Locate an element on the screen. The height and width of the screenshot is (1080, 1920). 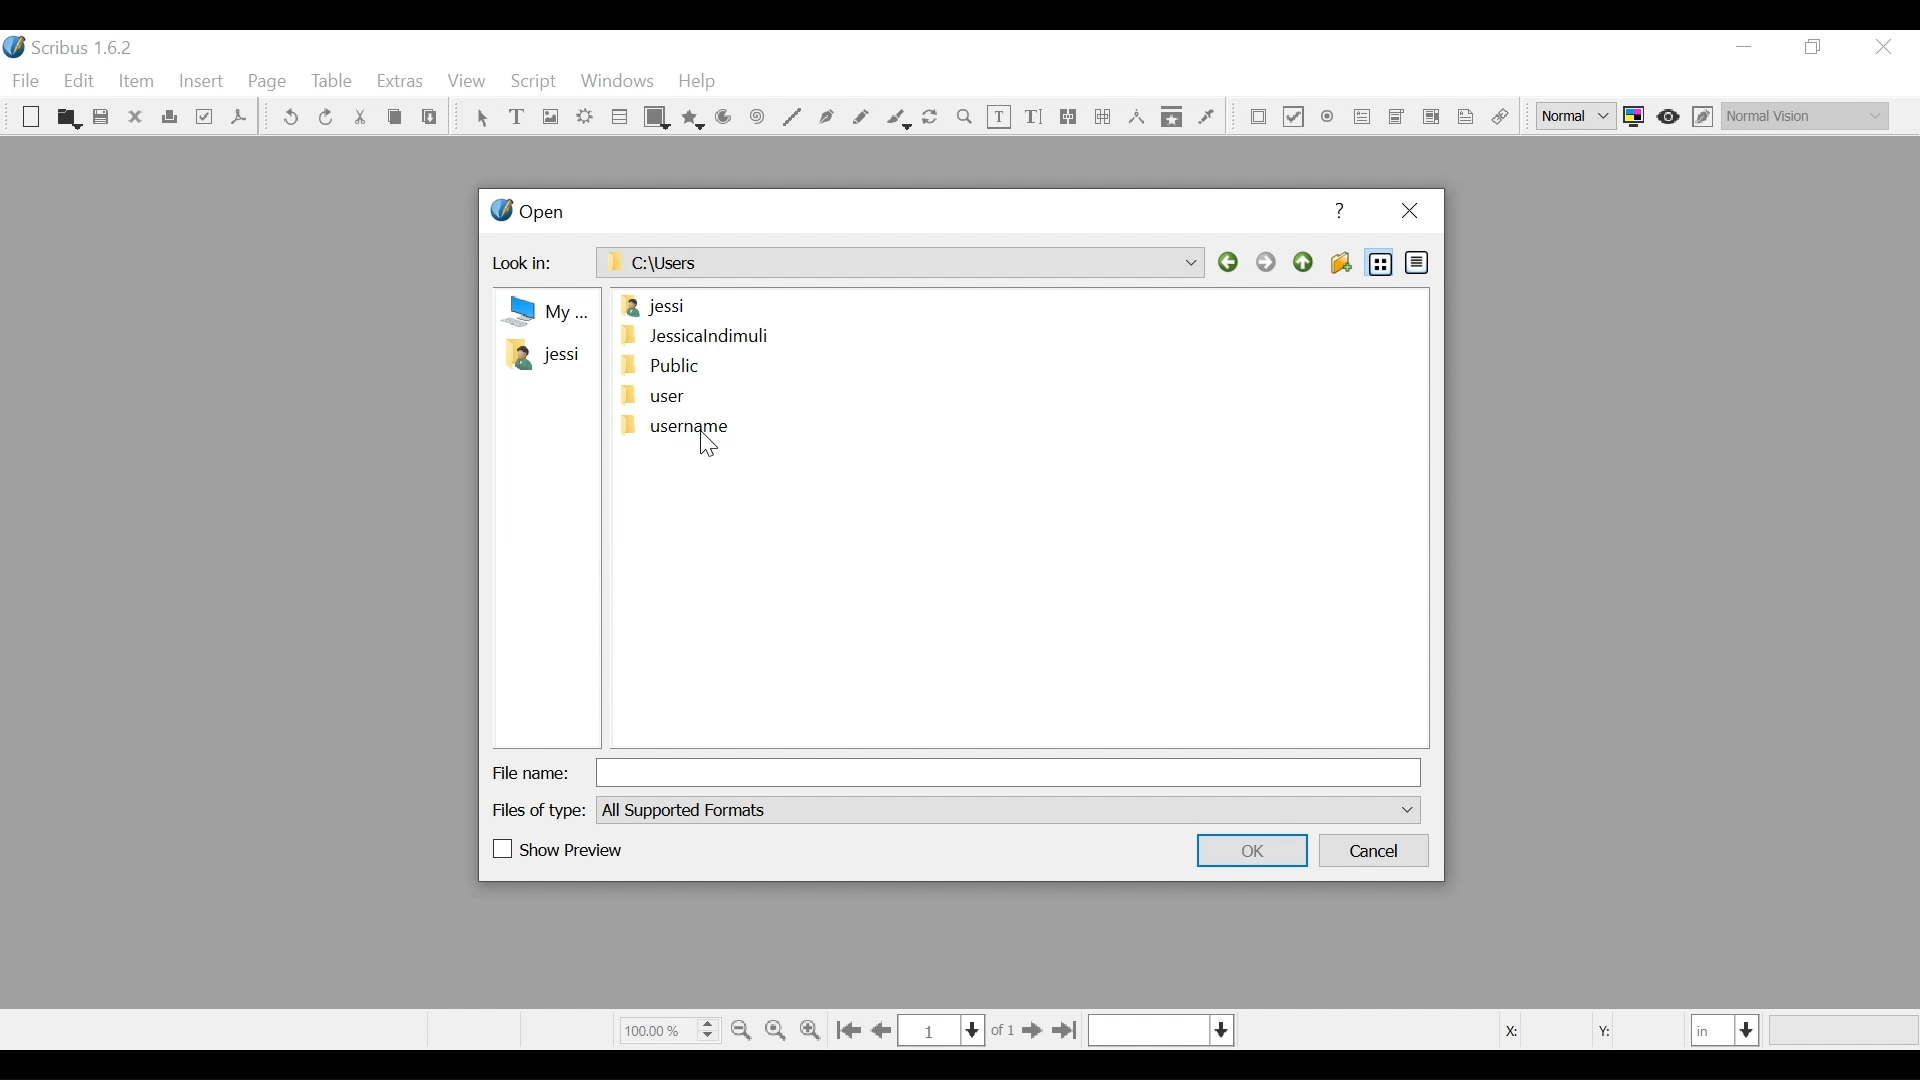
Go to the last page is located at coordinates (1064, 1031).